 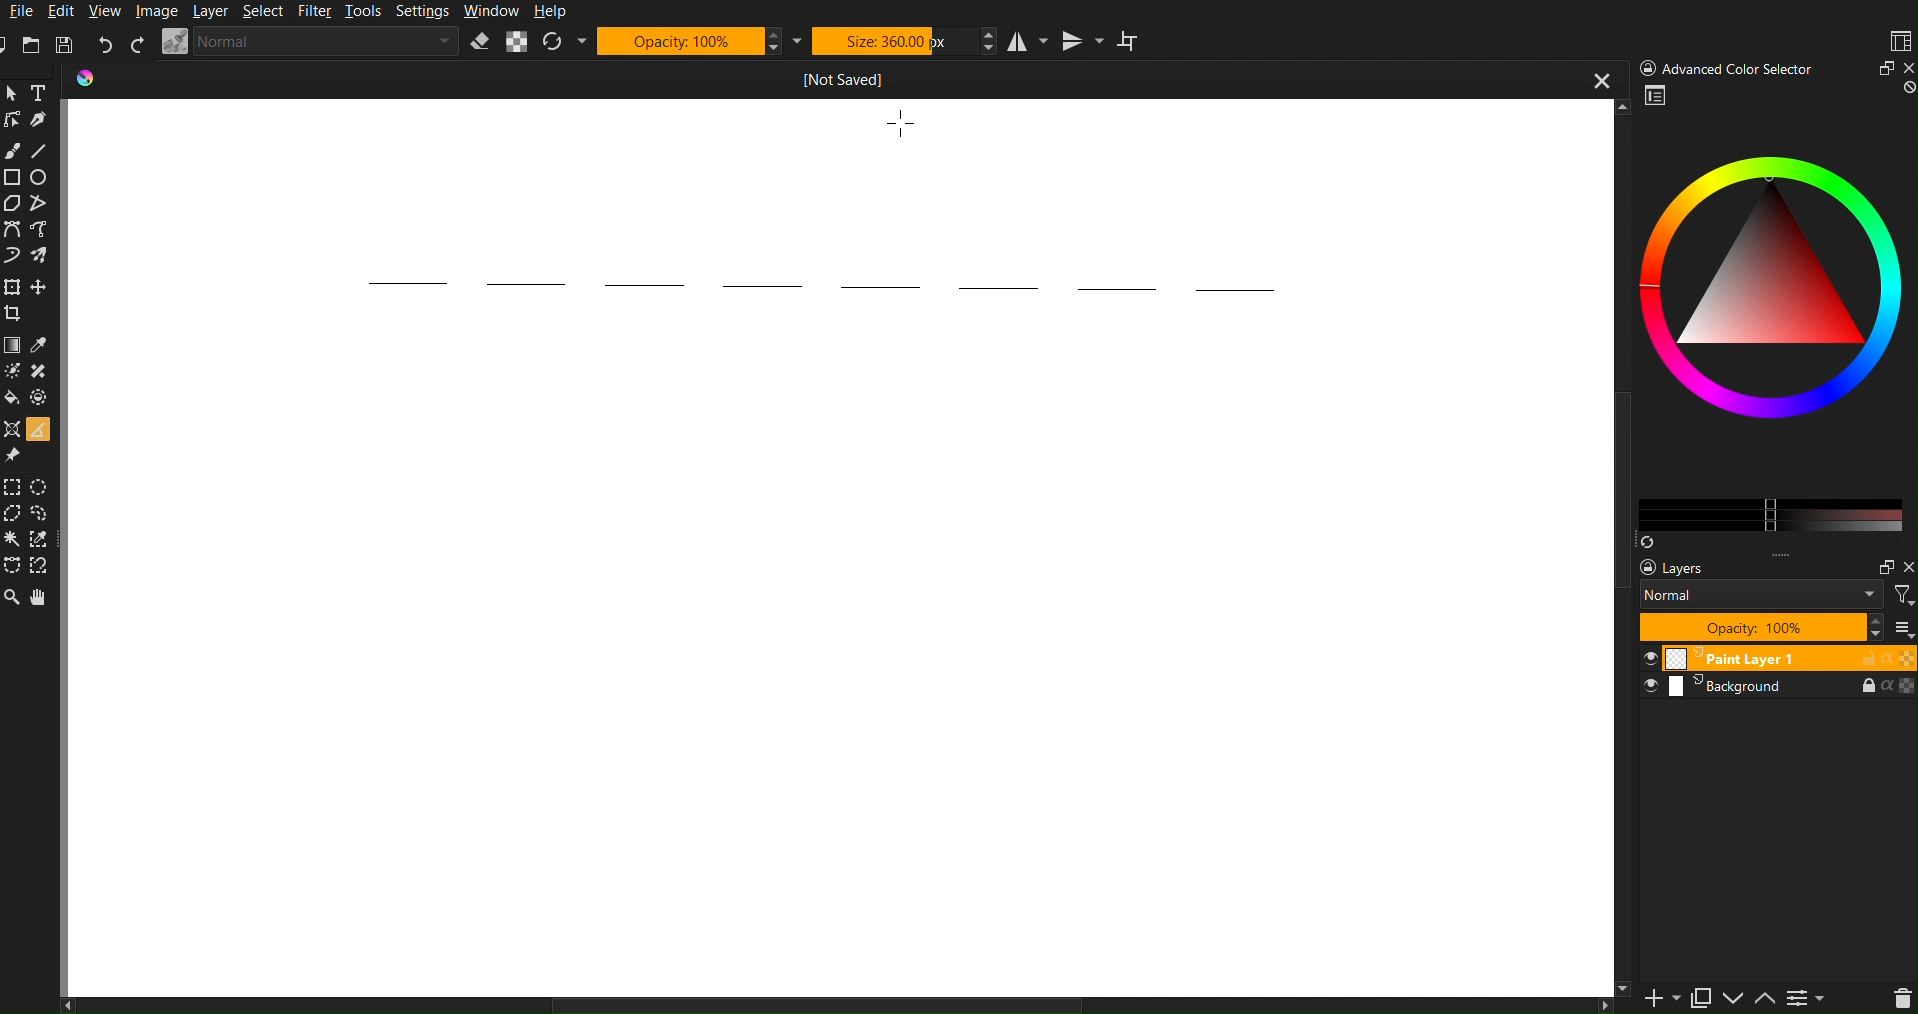 I want to click on Red Eye Fix, so click(x=14, y=254).